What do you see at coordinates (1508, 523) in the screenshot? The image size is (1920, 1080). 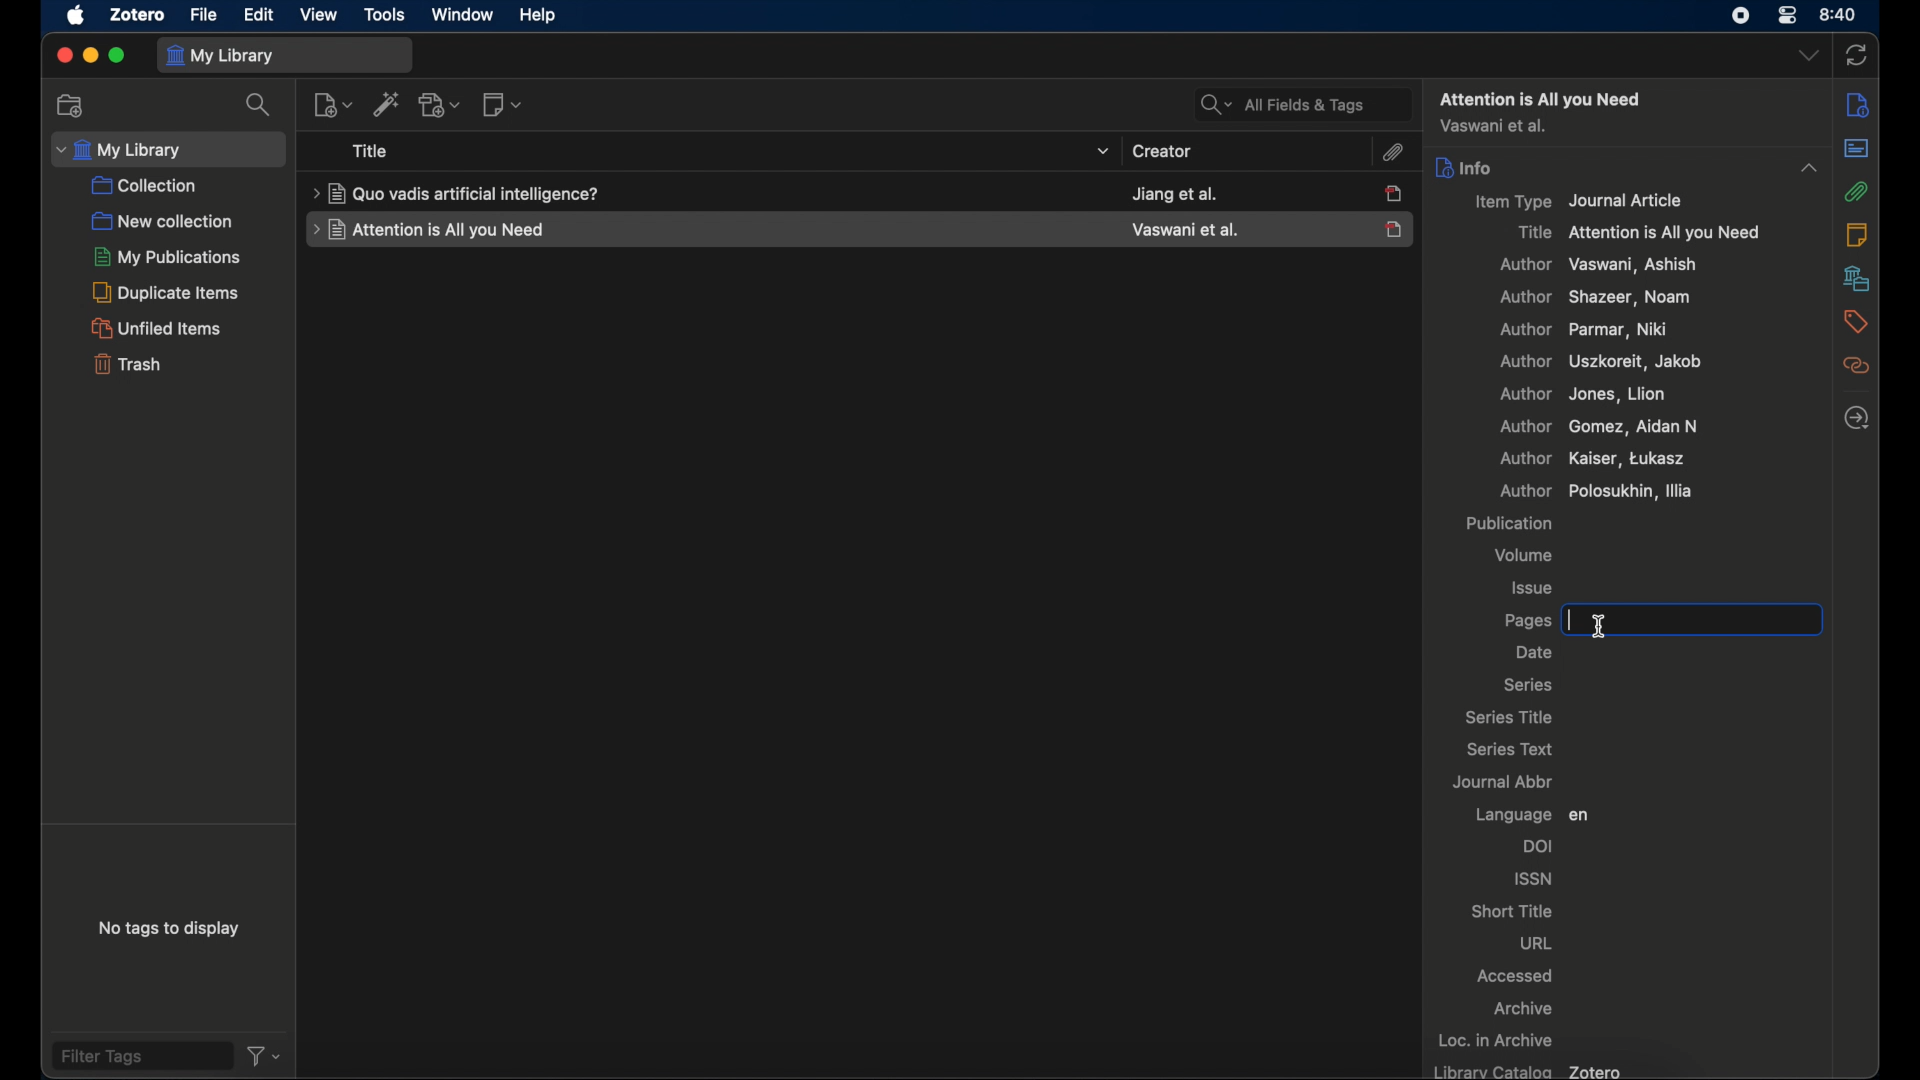 I see `publication` at bounding box center [1508, 523].